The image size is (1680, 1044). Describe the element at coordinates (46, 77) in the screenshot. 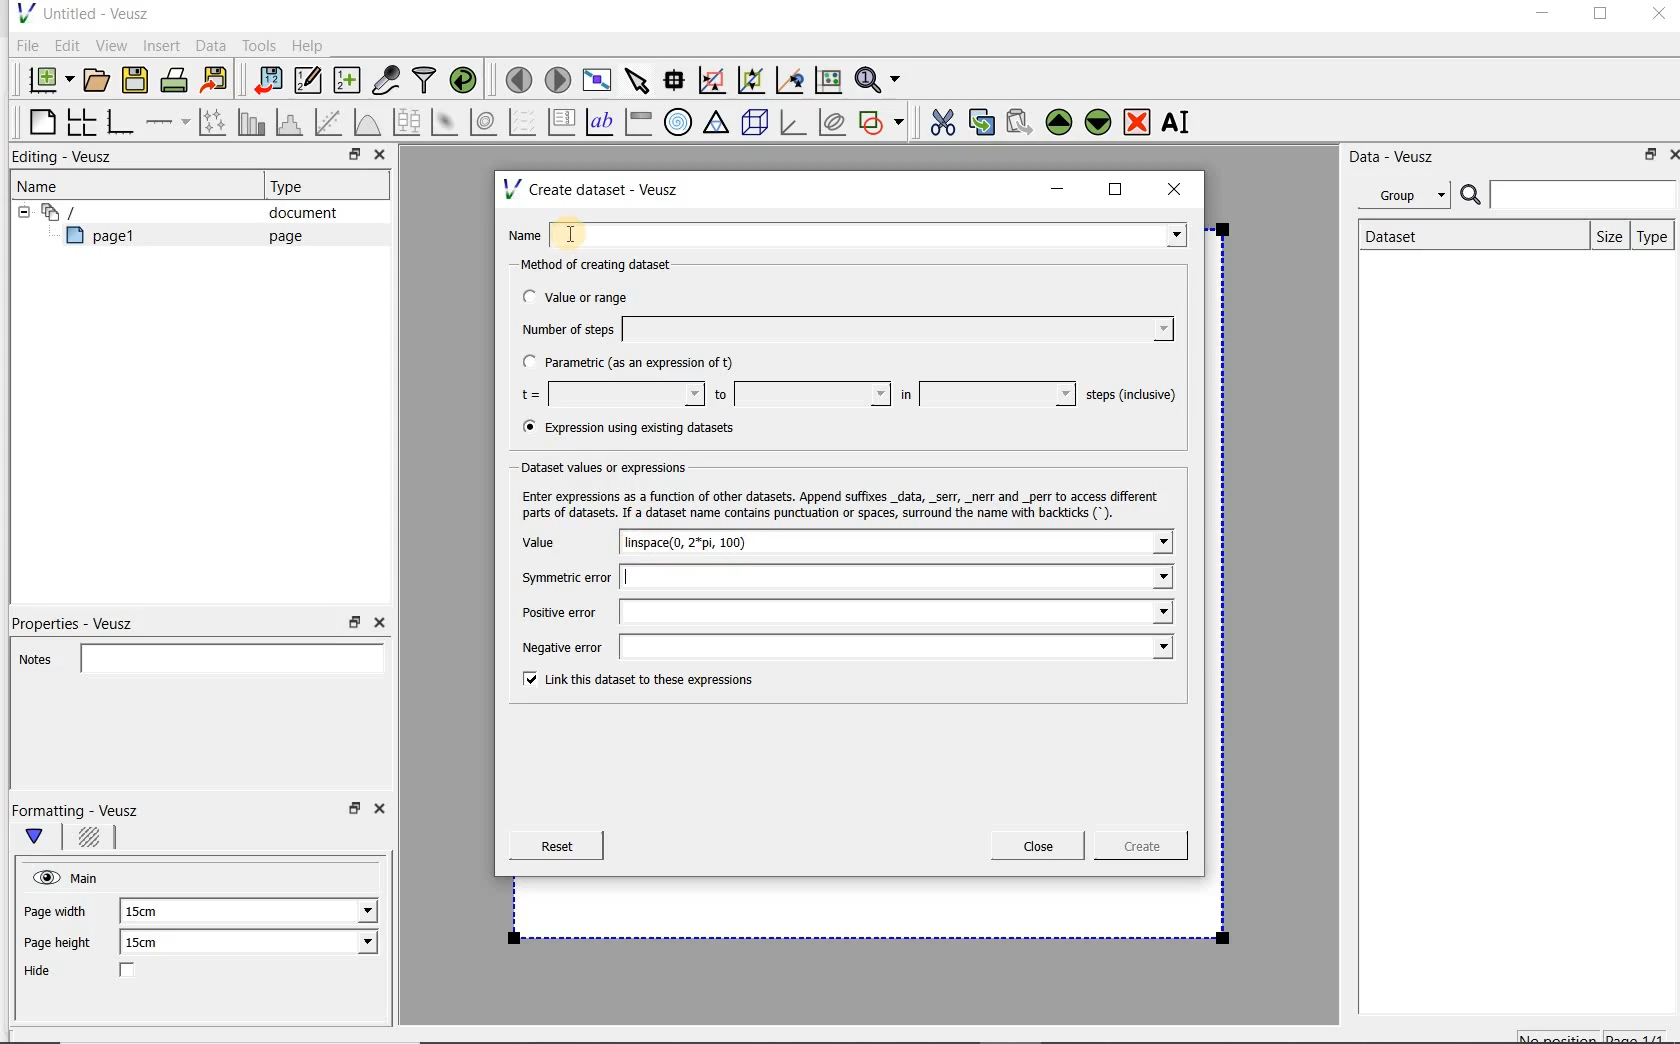

I see `new document` at that location.